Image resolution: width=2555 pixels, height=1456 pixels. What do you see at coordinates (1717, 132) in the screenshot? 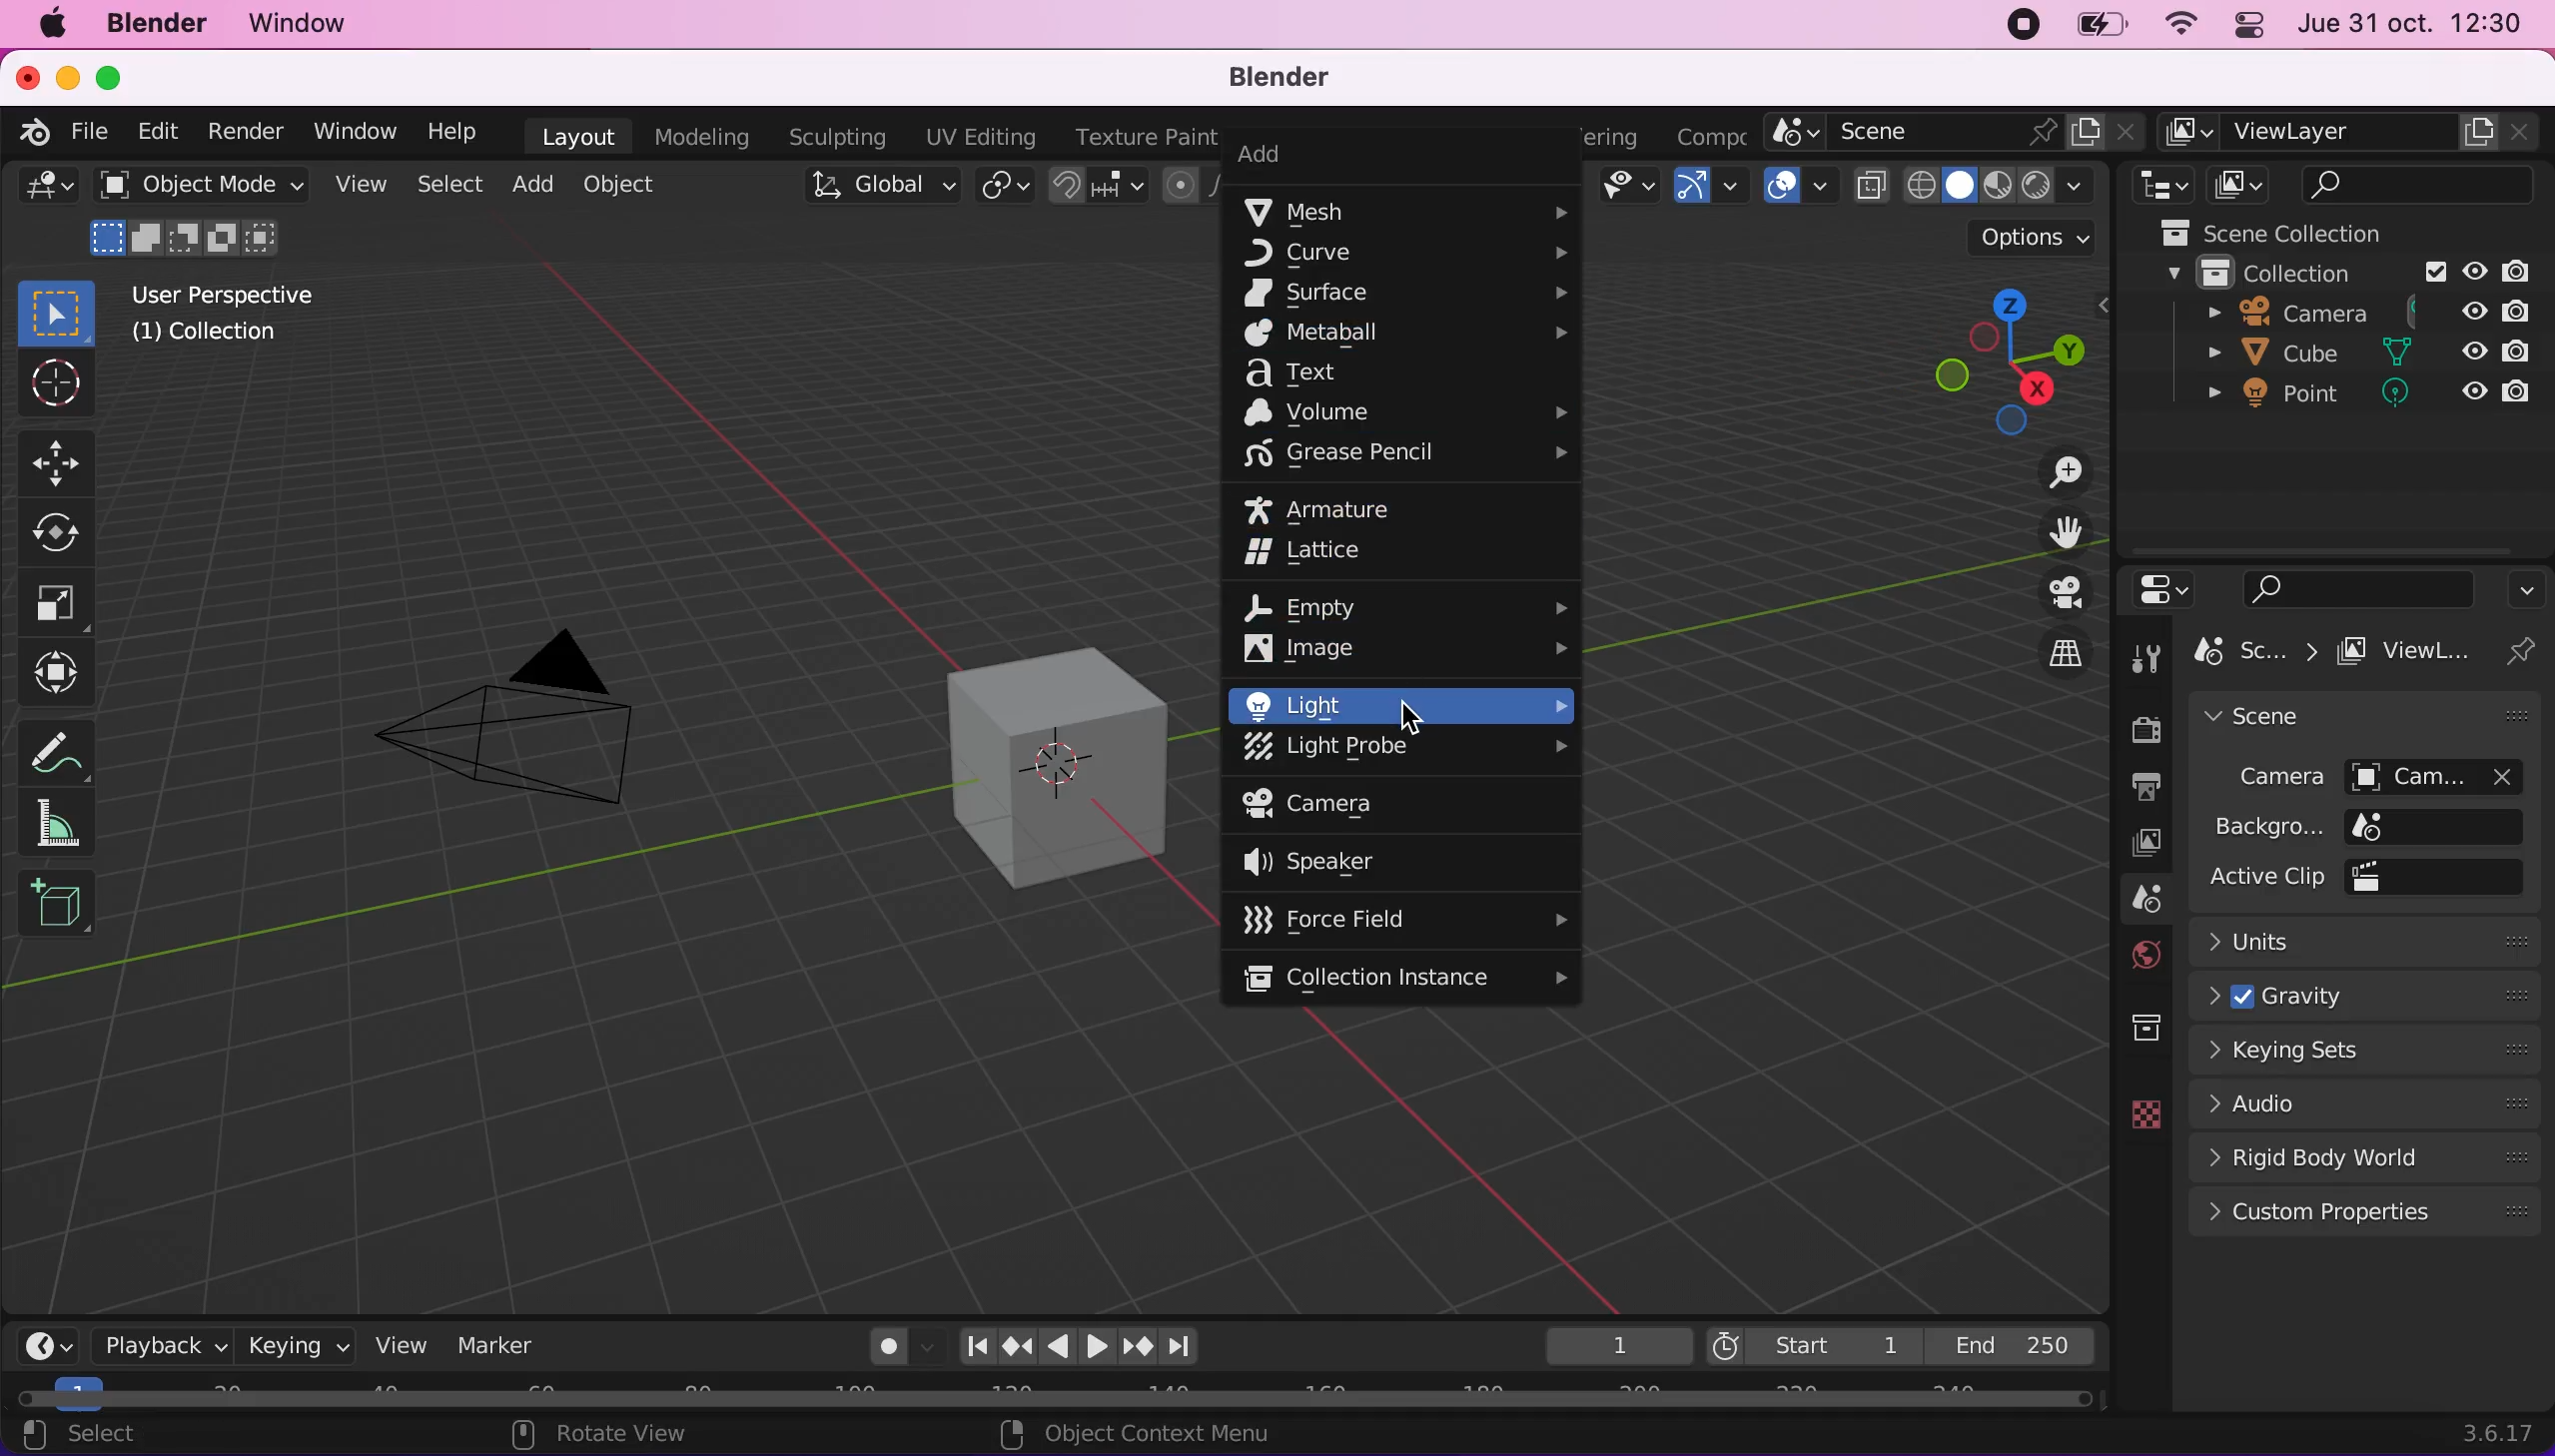
I see `active workspace` at bounding box center [1717, 132].